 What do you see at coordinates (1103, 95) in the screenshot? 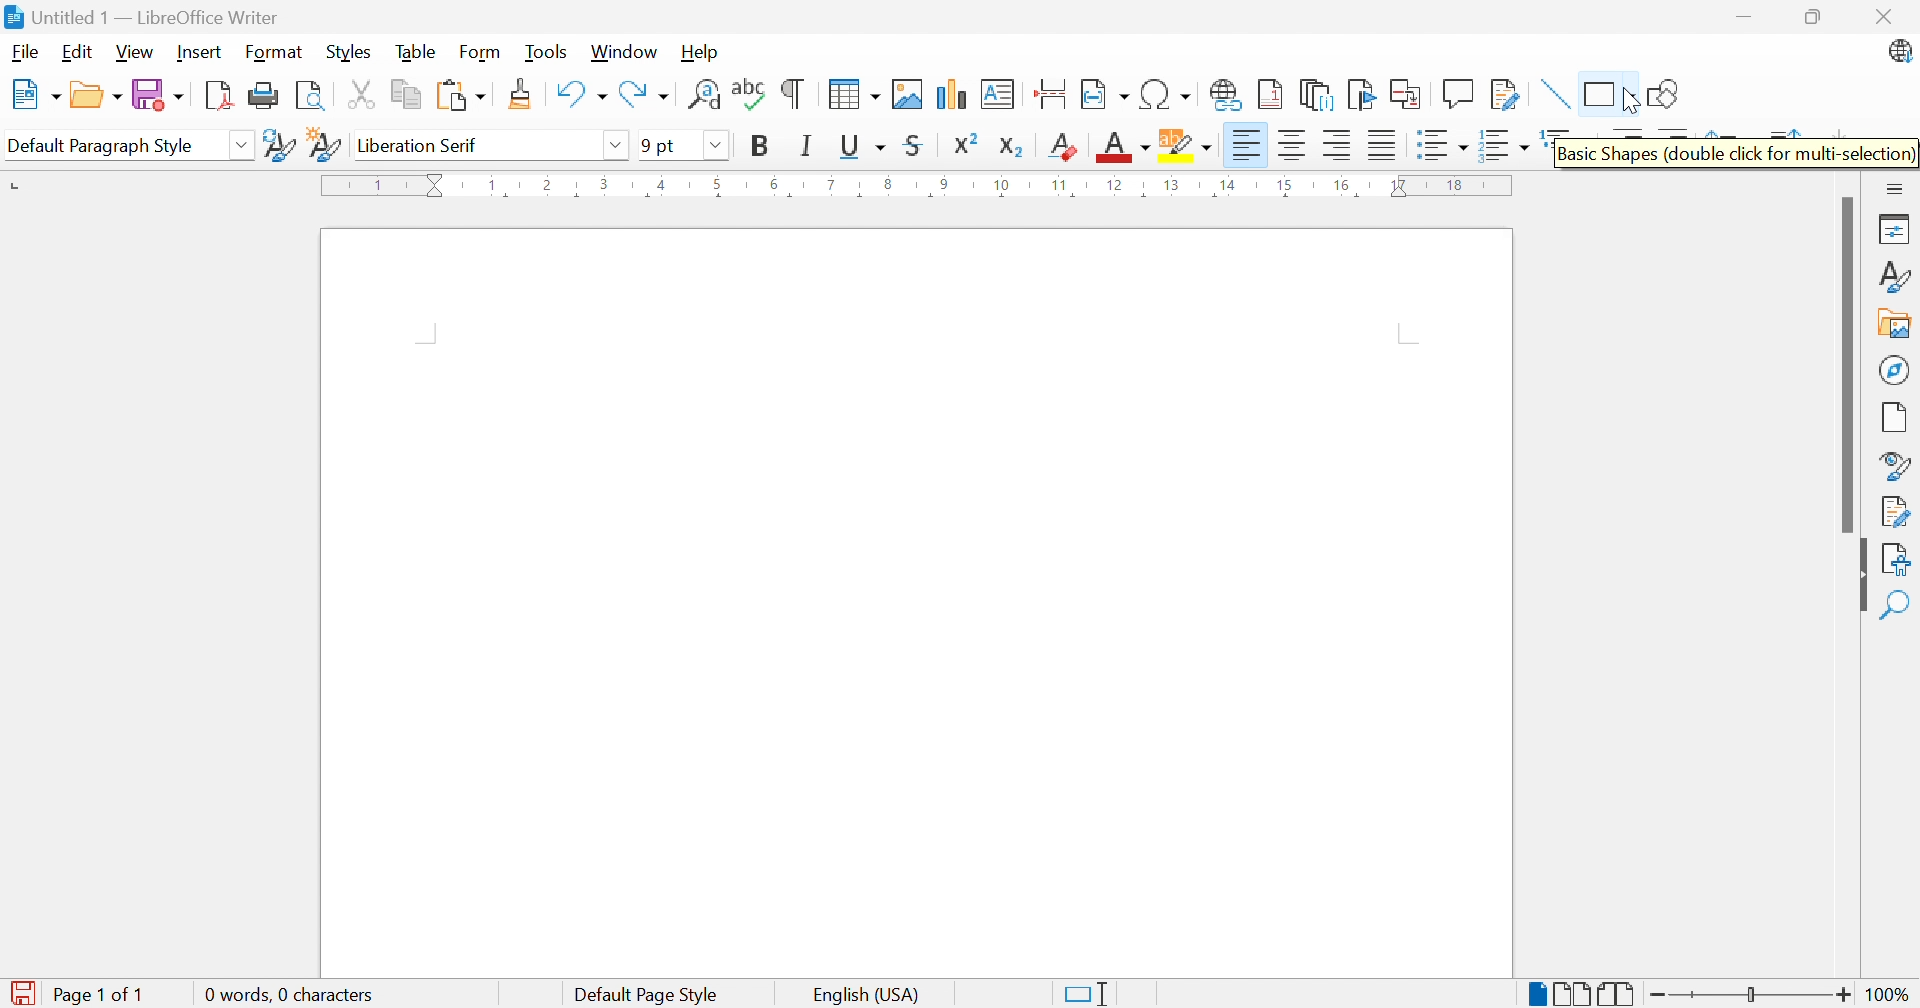
I see `Insert field` at bounding box center [1103, 95].